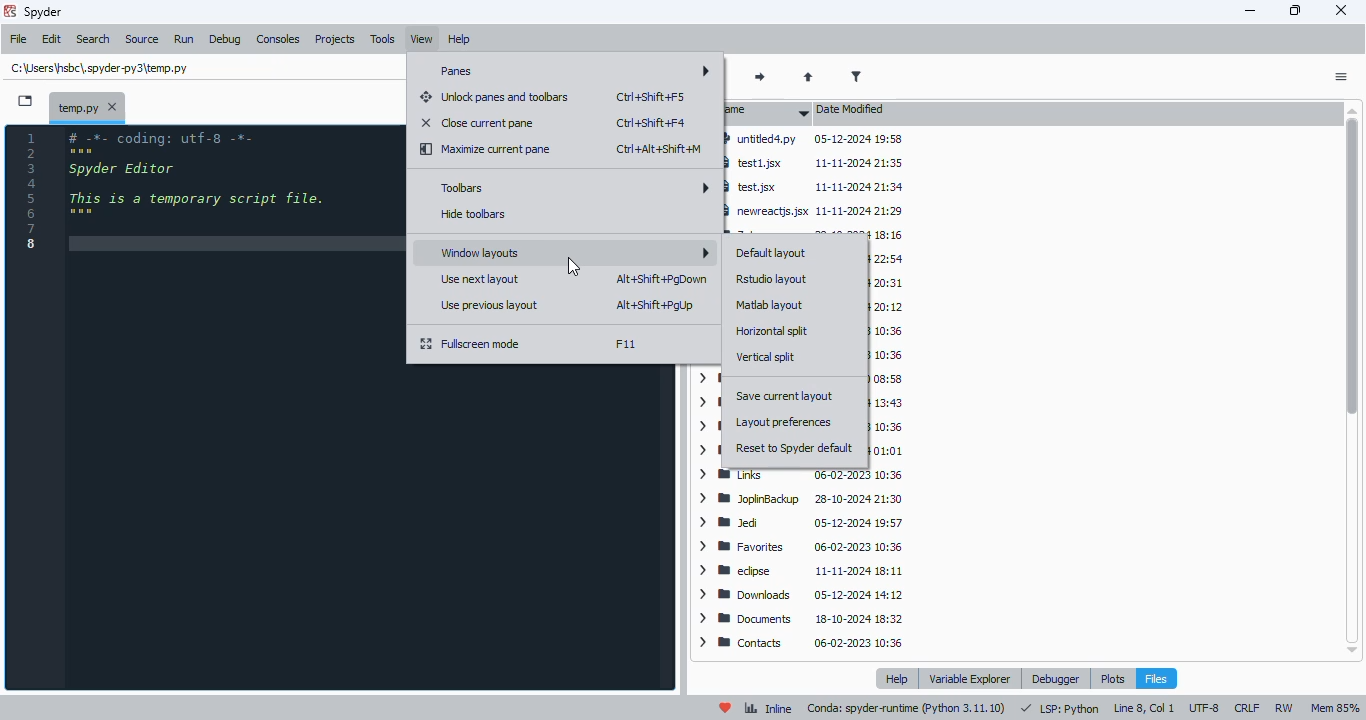  What do you see at coordinates (20, 40) in the screenshot?
I see `file` at bounding box center [20, 40].